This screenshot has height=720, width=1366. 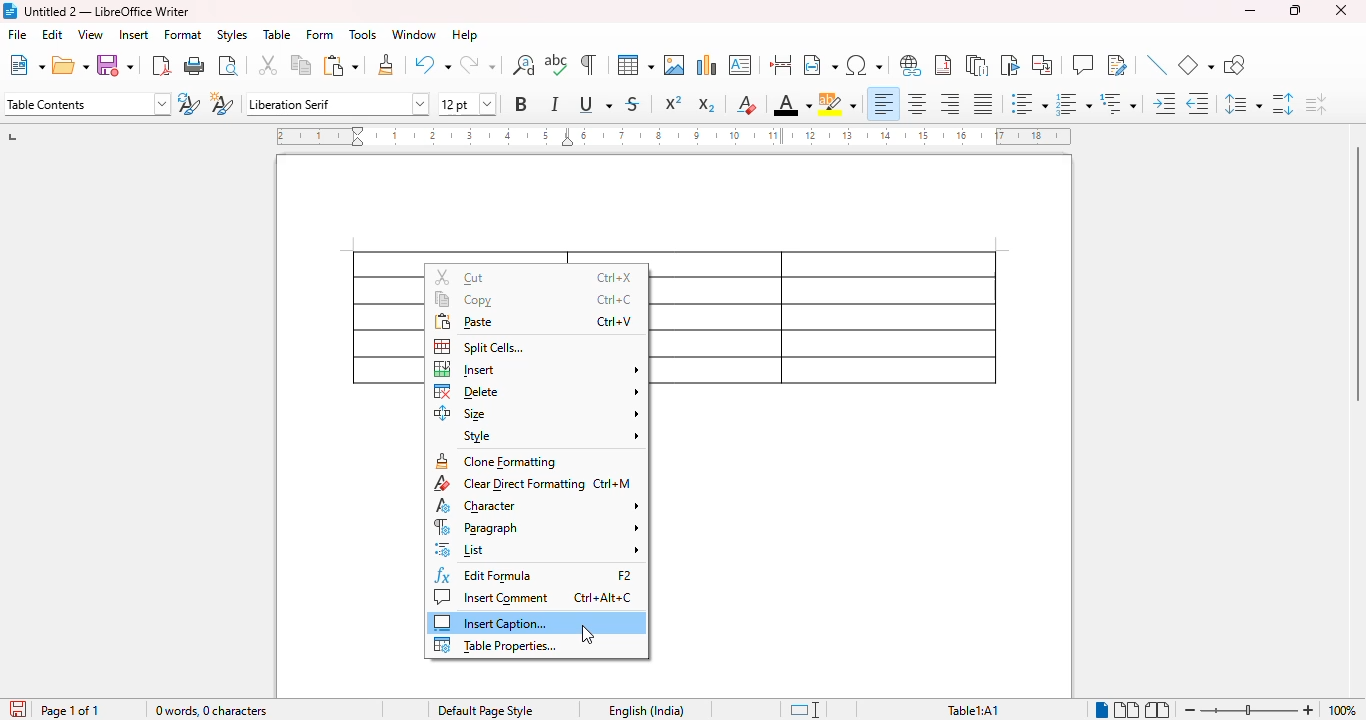 What do you see at coordinates (556, 64) in the screenshot?
I see `spelling` at bounding box center [556, 64].